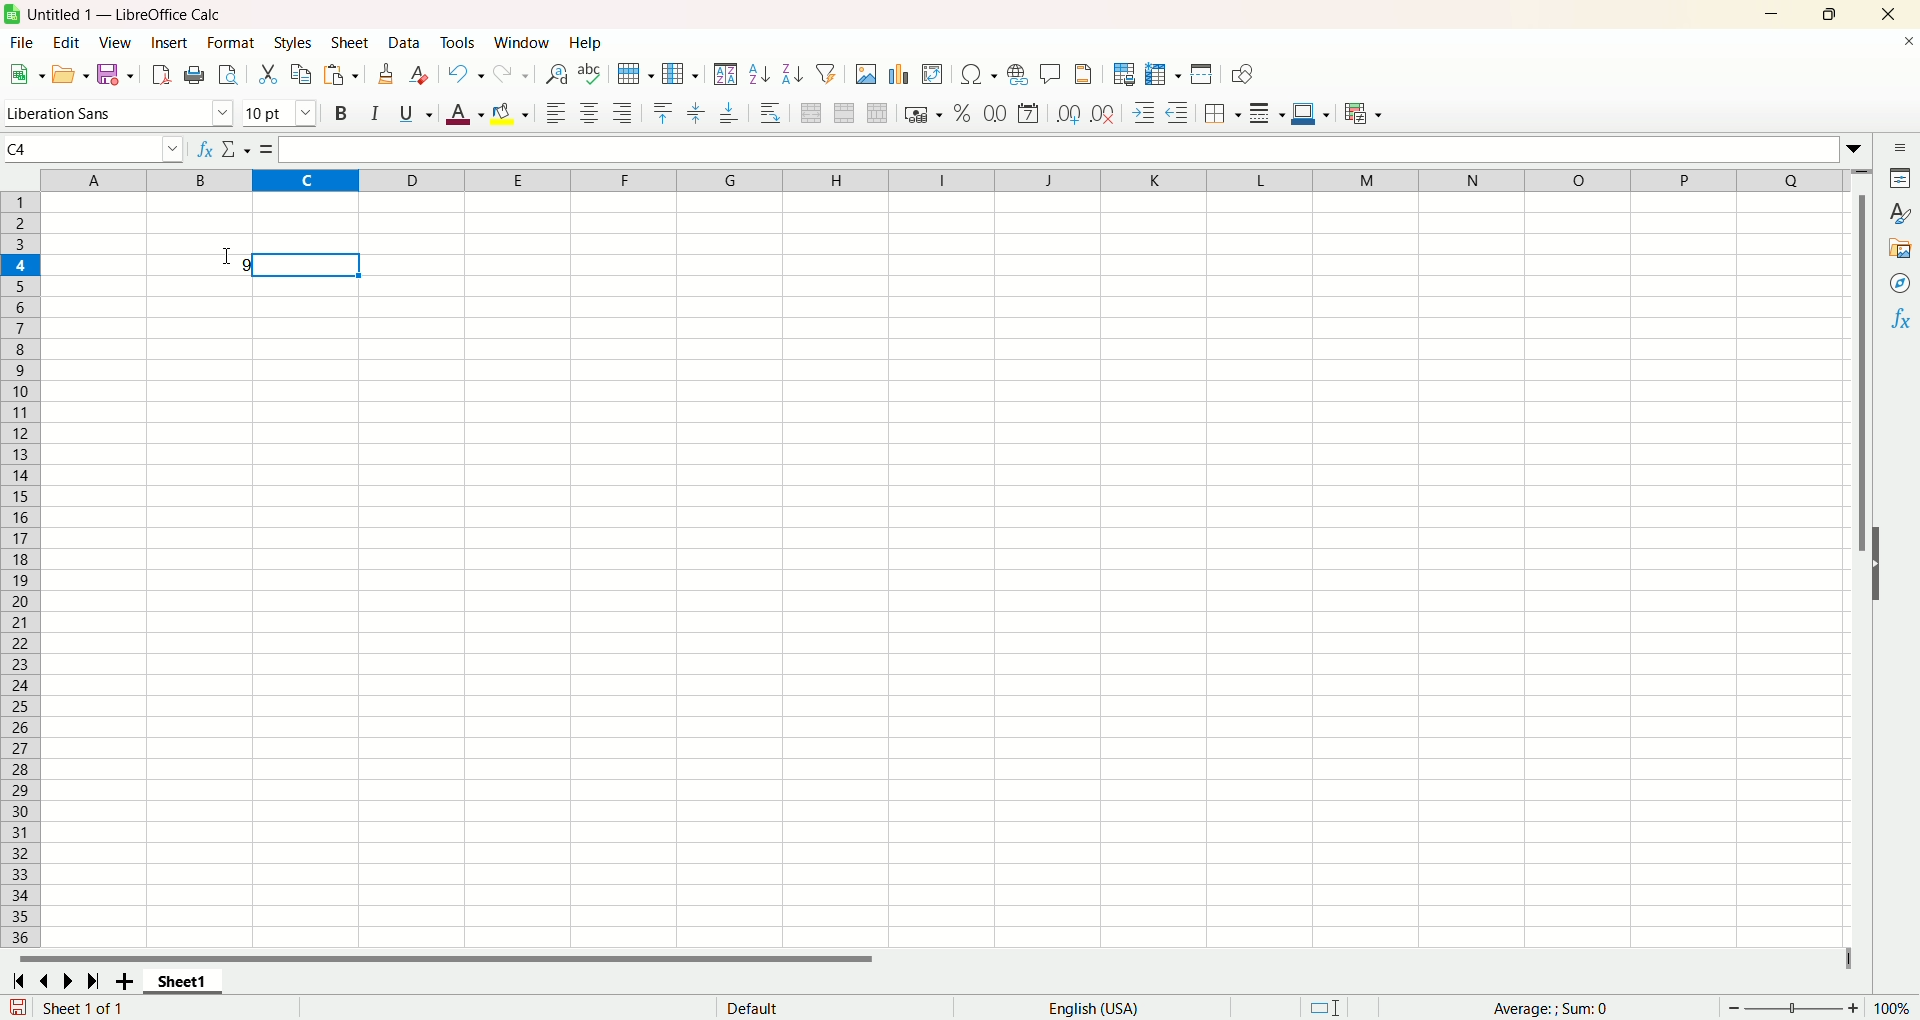 This screenshot has width=1920, height=1020. What do you see at coordinates (1363, 113) in the screenshot?
I see `condition` at bounding box center [1363, 113].